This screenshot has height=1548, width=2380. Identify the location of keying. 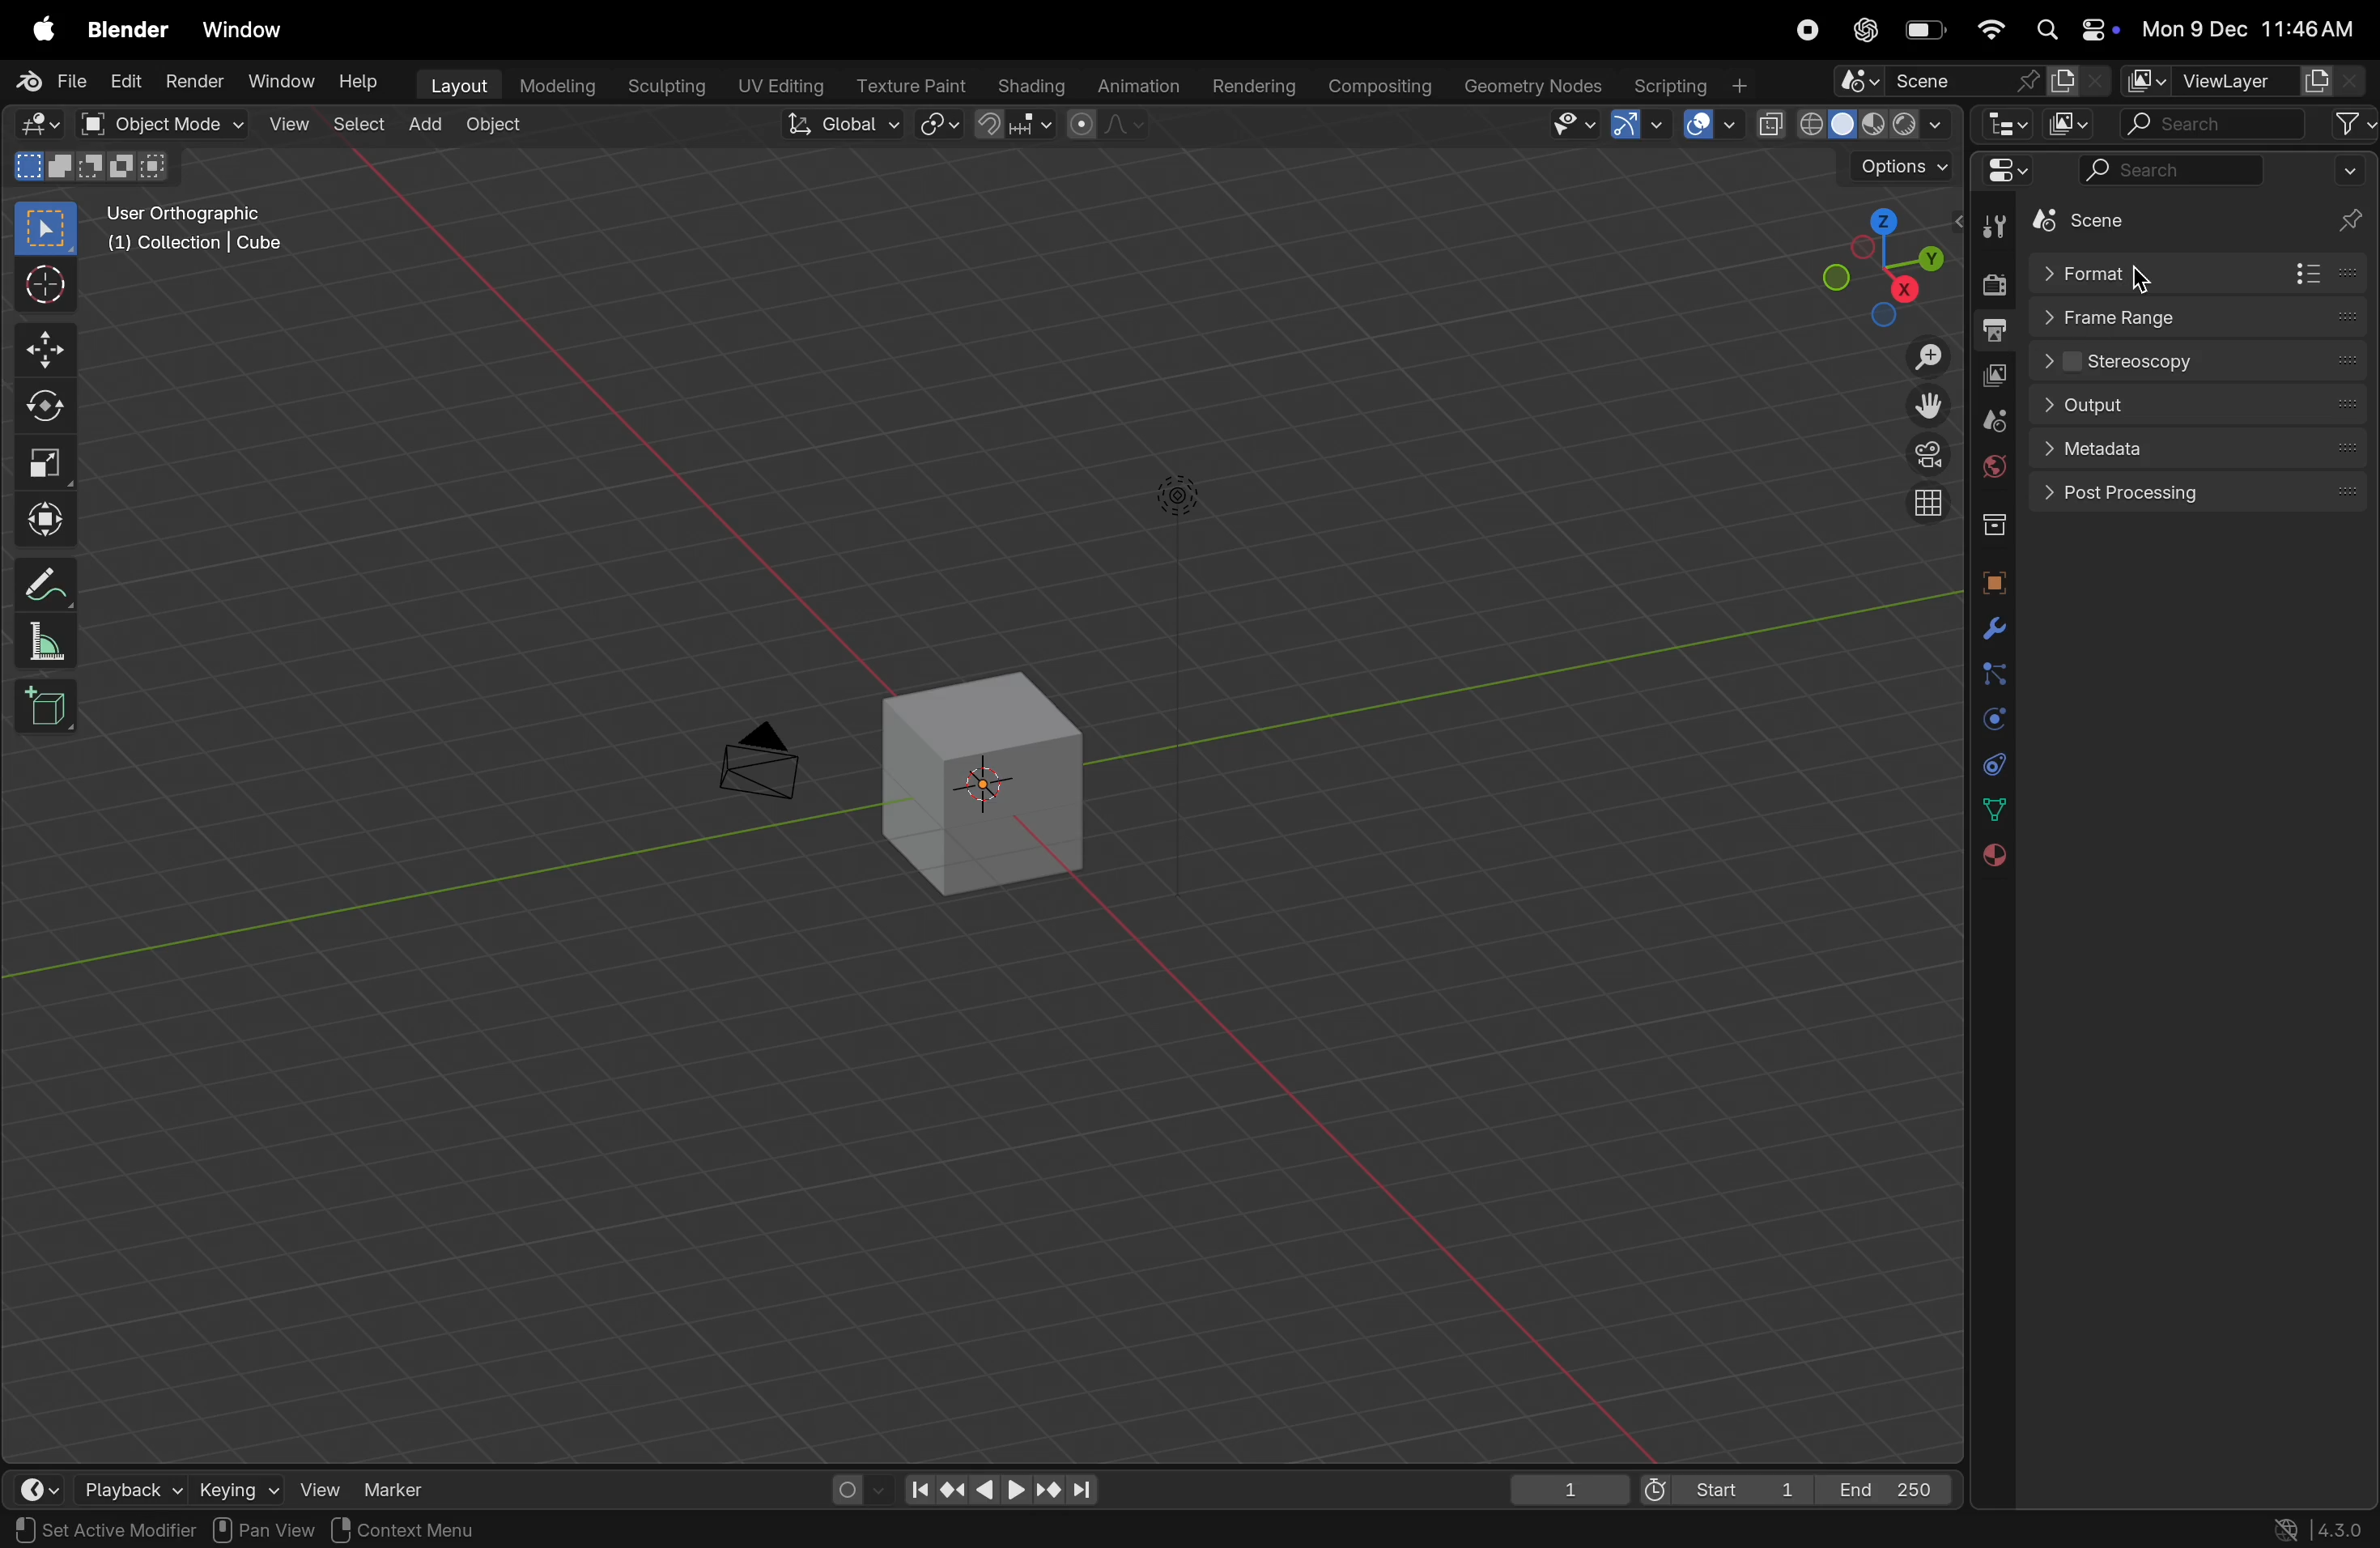
(237, 1488).